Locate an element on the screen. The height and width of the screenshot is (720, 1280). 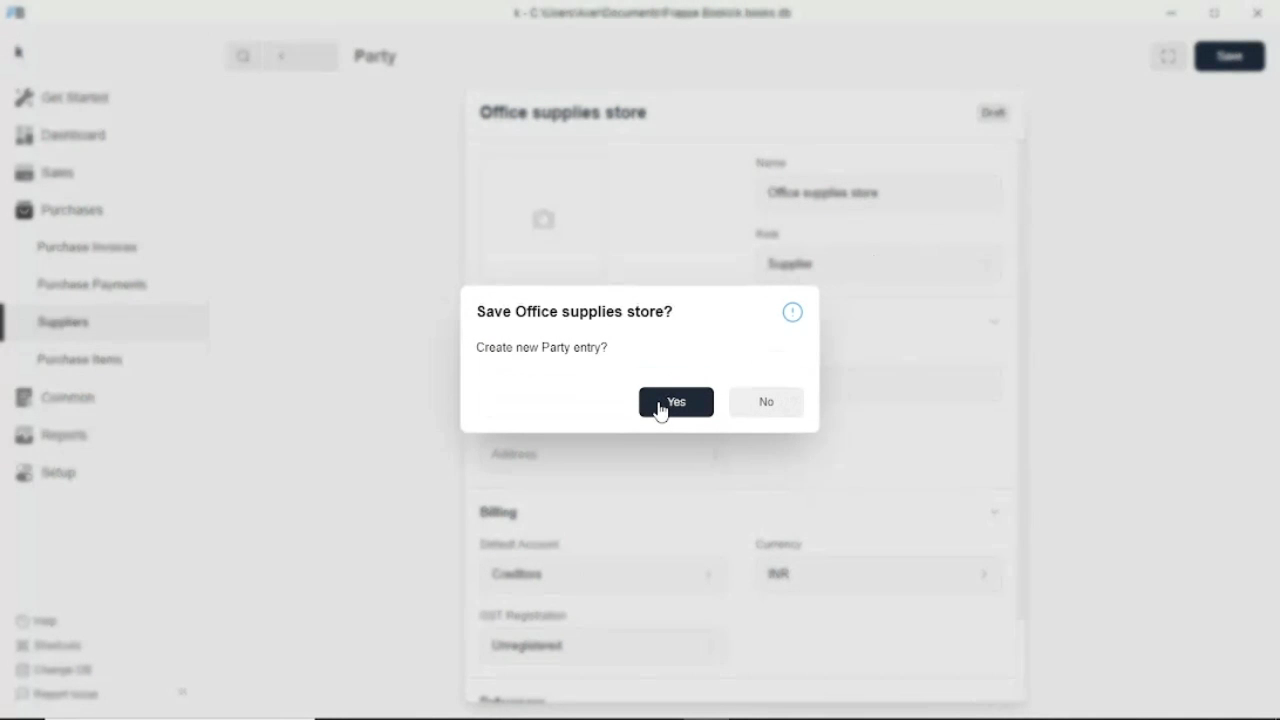
Report issue is located at coordinates (56, 696).